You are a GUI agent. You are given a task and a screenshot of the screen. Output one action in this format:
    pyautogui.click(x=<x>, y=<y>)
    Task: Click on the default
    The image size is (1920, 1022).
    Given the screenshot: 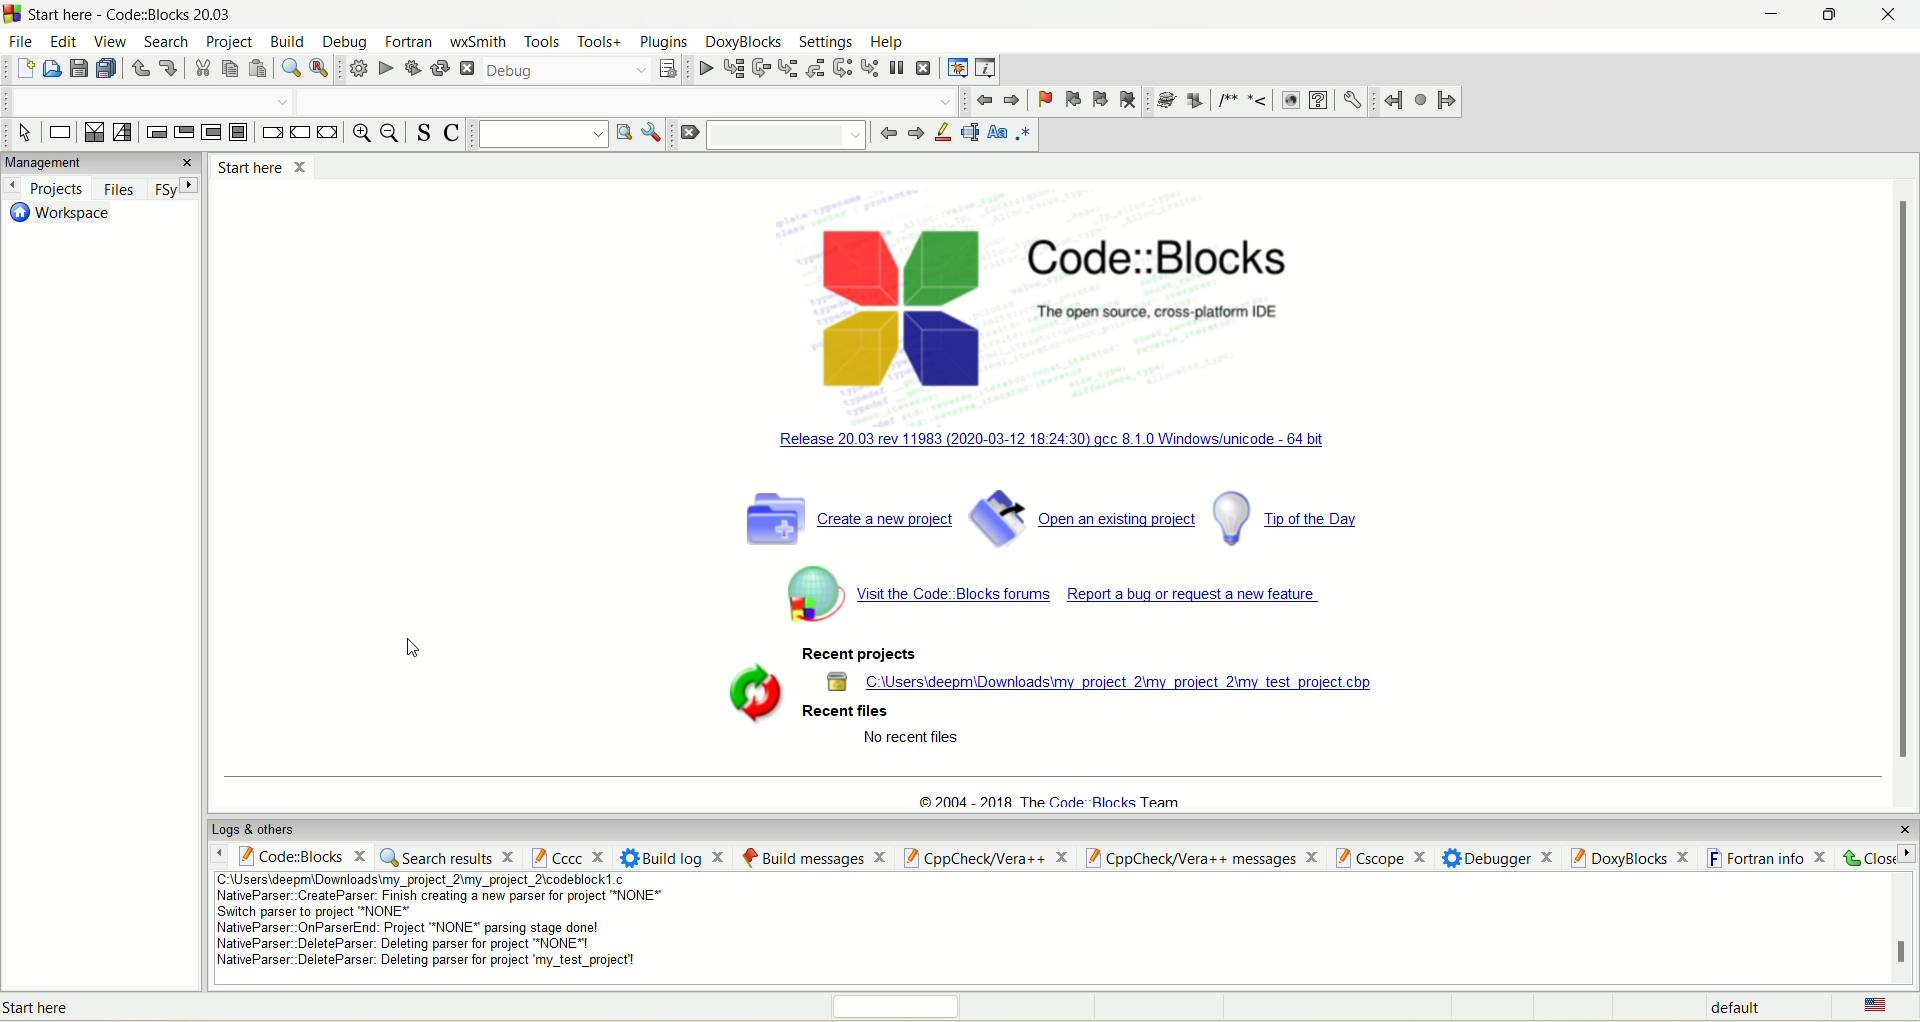 What is the action you would take?
    pyautogui.click(x=1739, y=1010)
    